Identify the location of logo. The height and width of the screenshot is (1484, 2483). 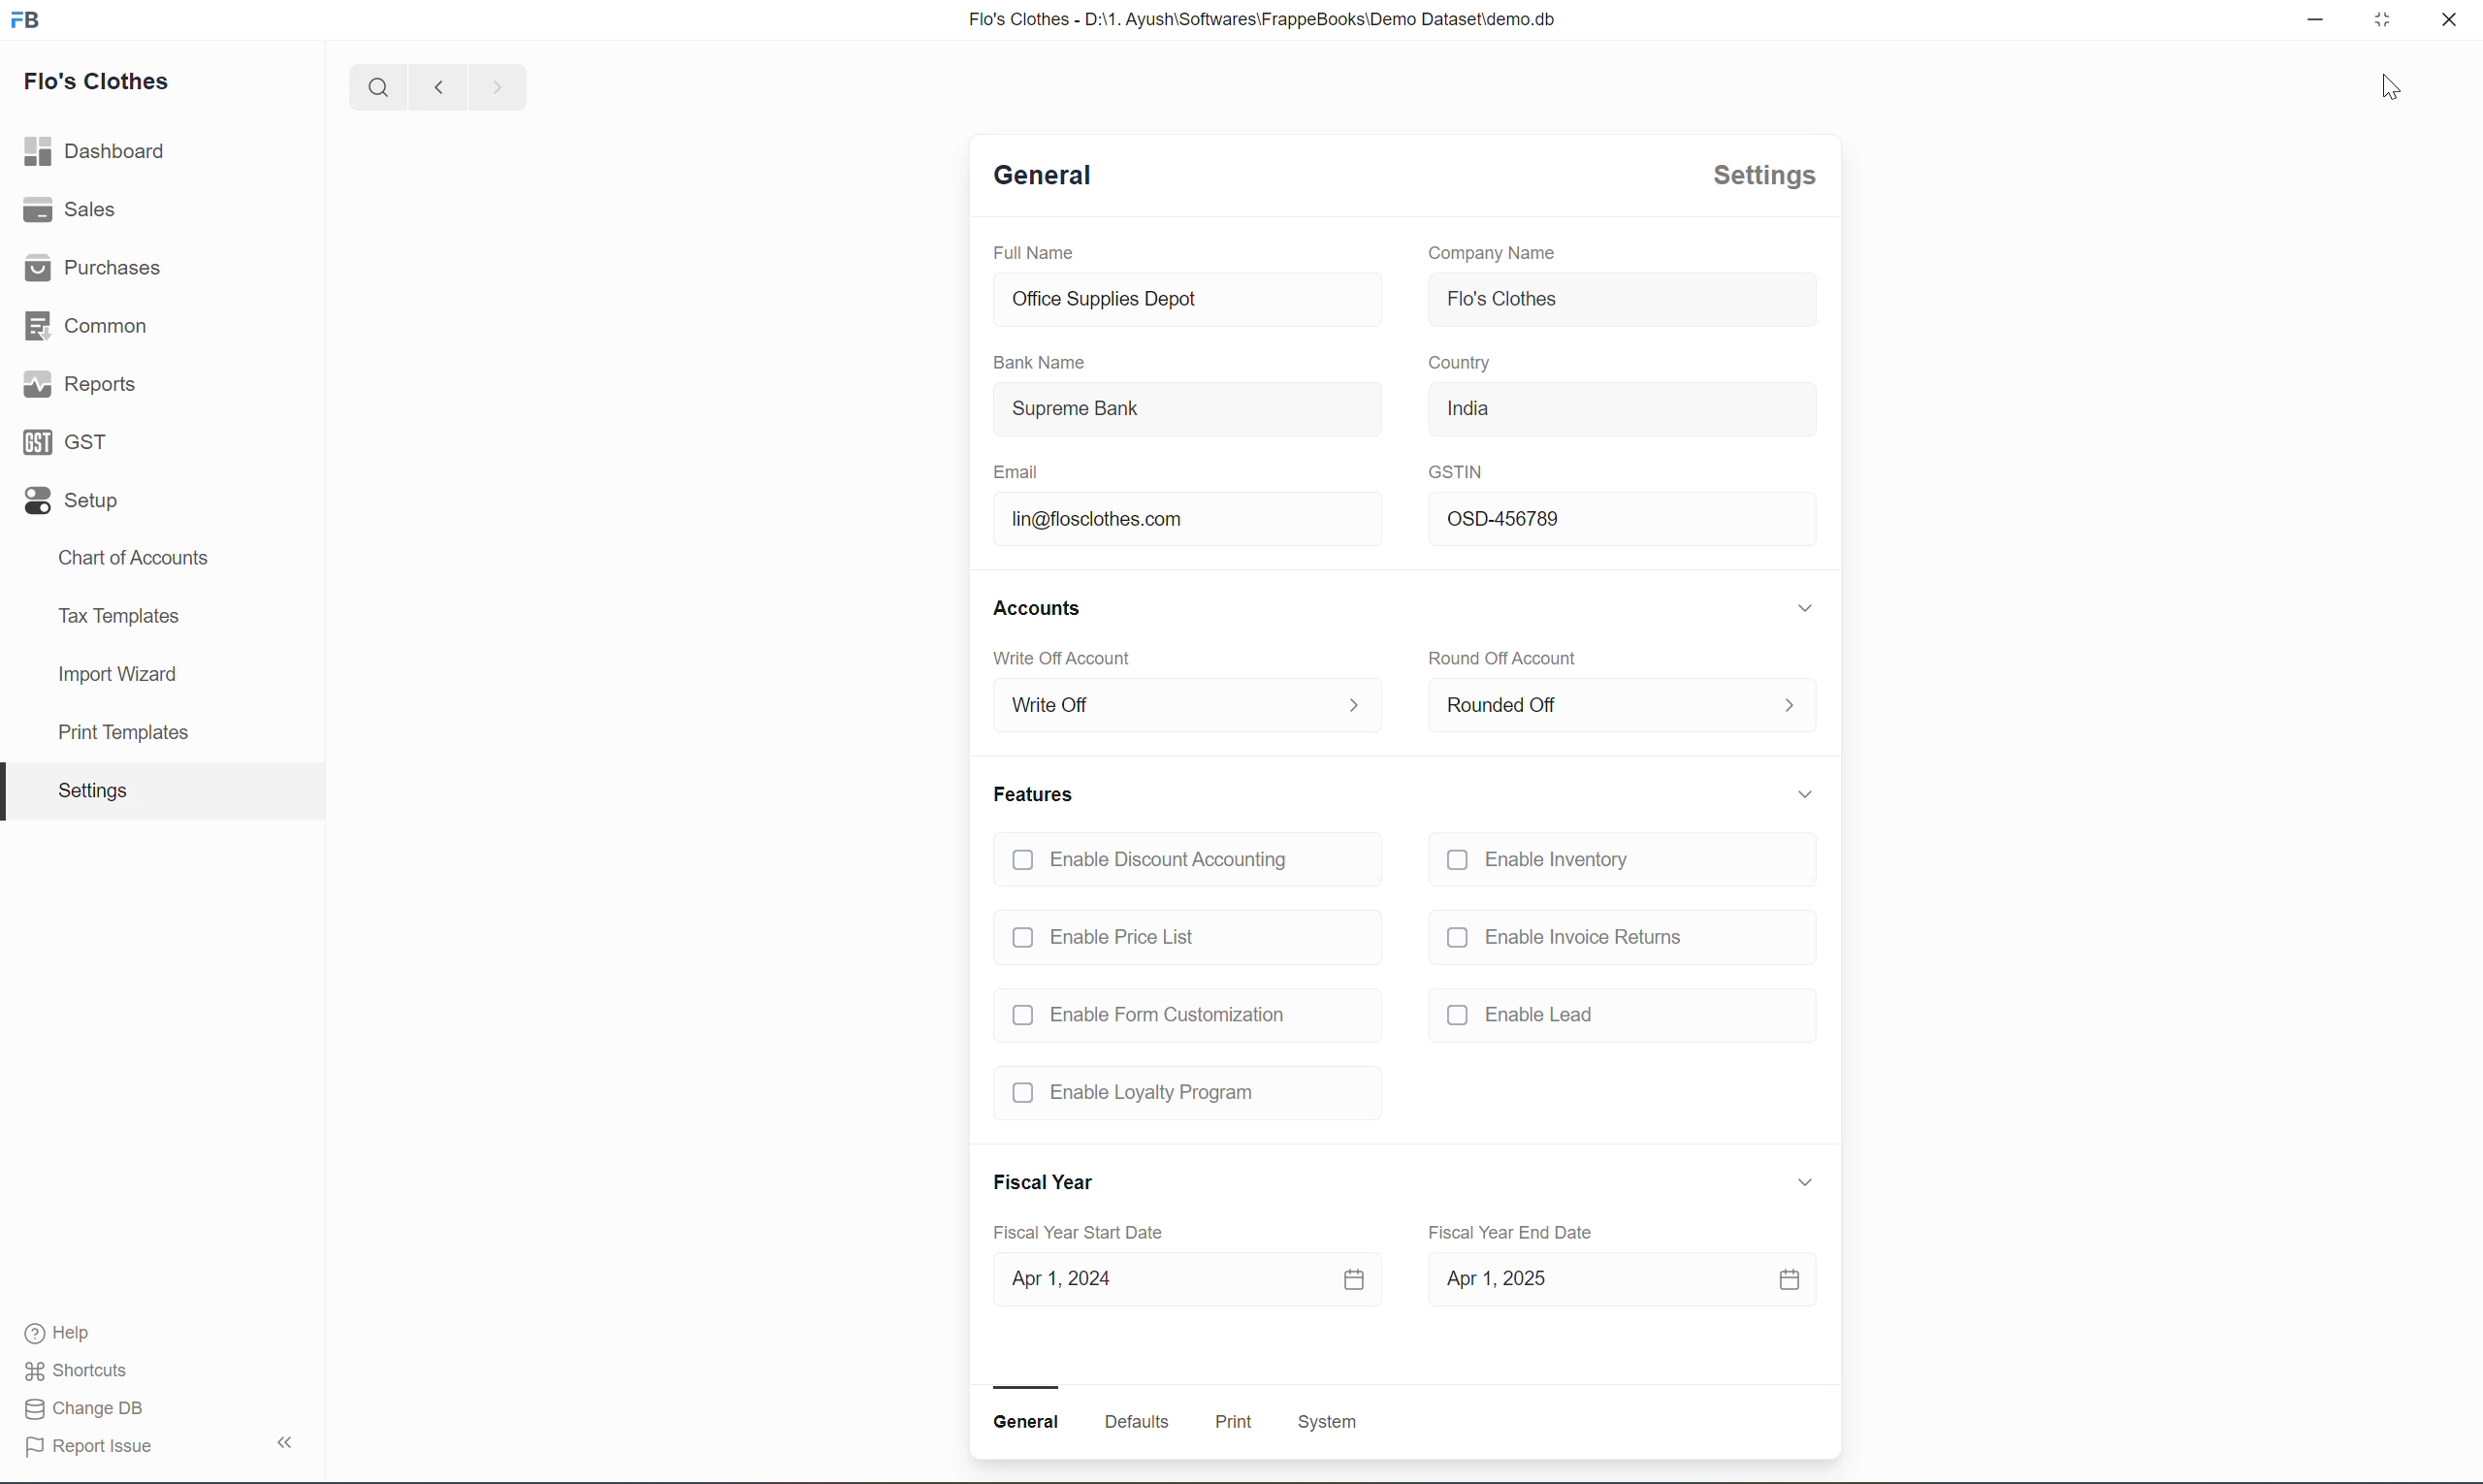
(27, 17).